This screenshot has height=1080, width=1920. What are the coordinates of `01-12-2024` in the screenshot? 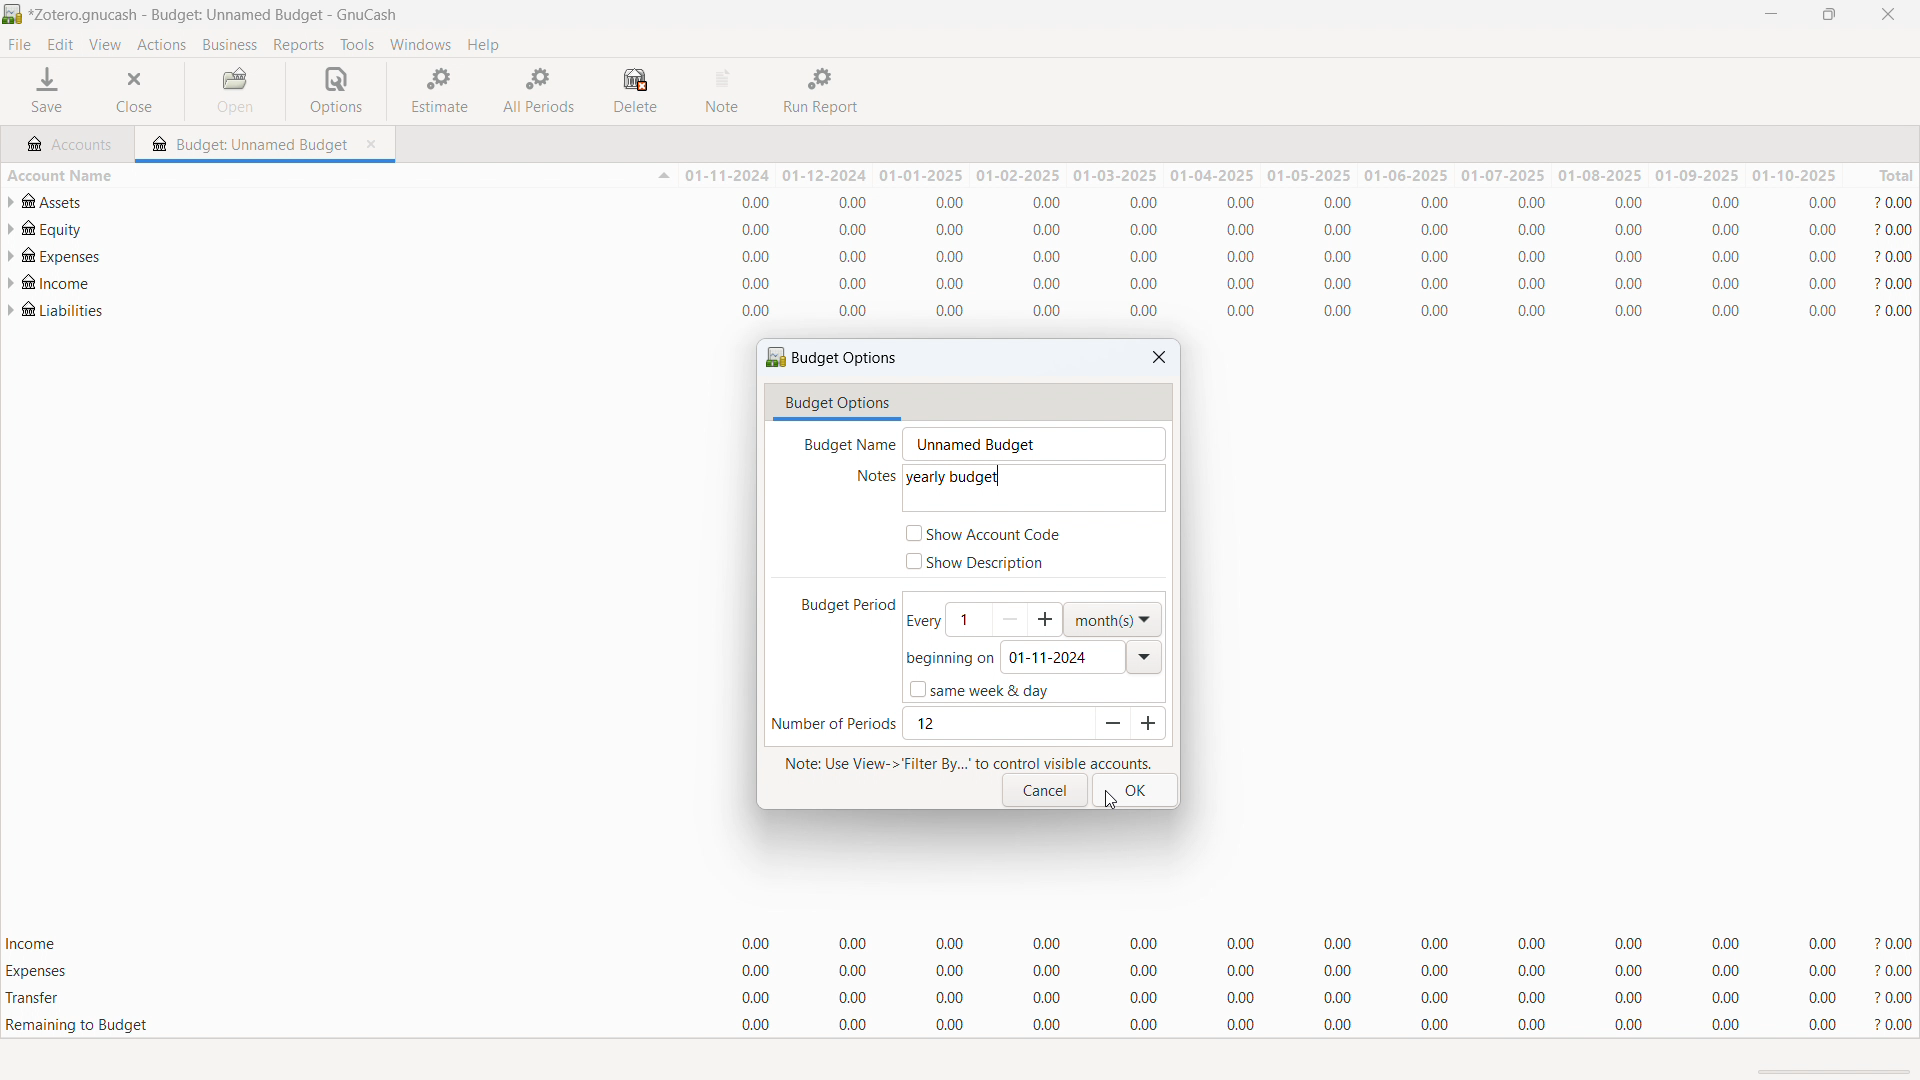 It's located at (828, 175).